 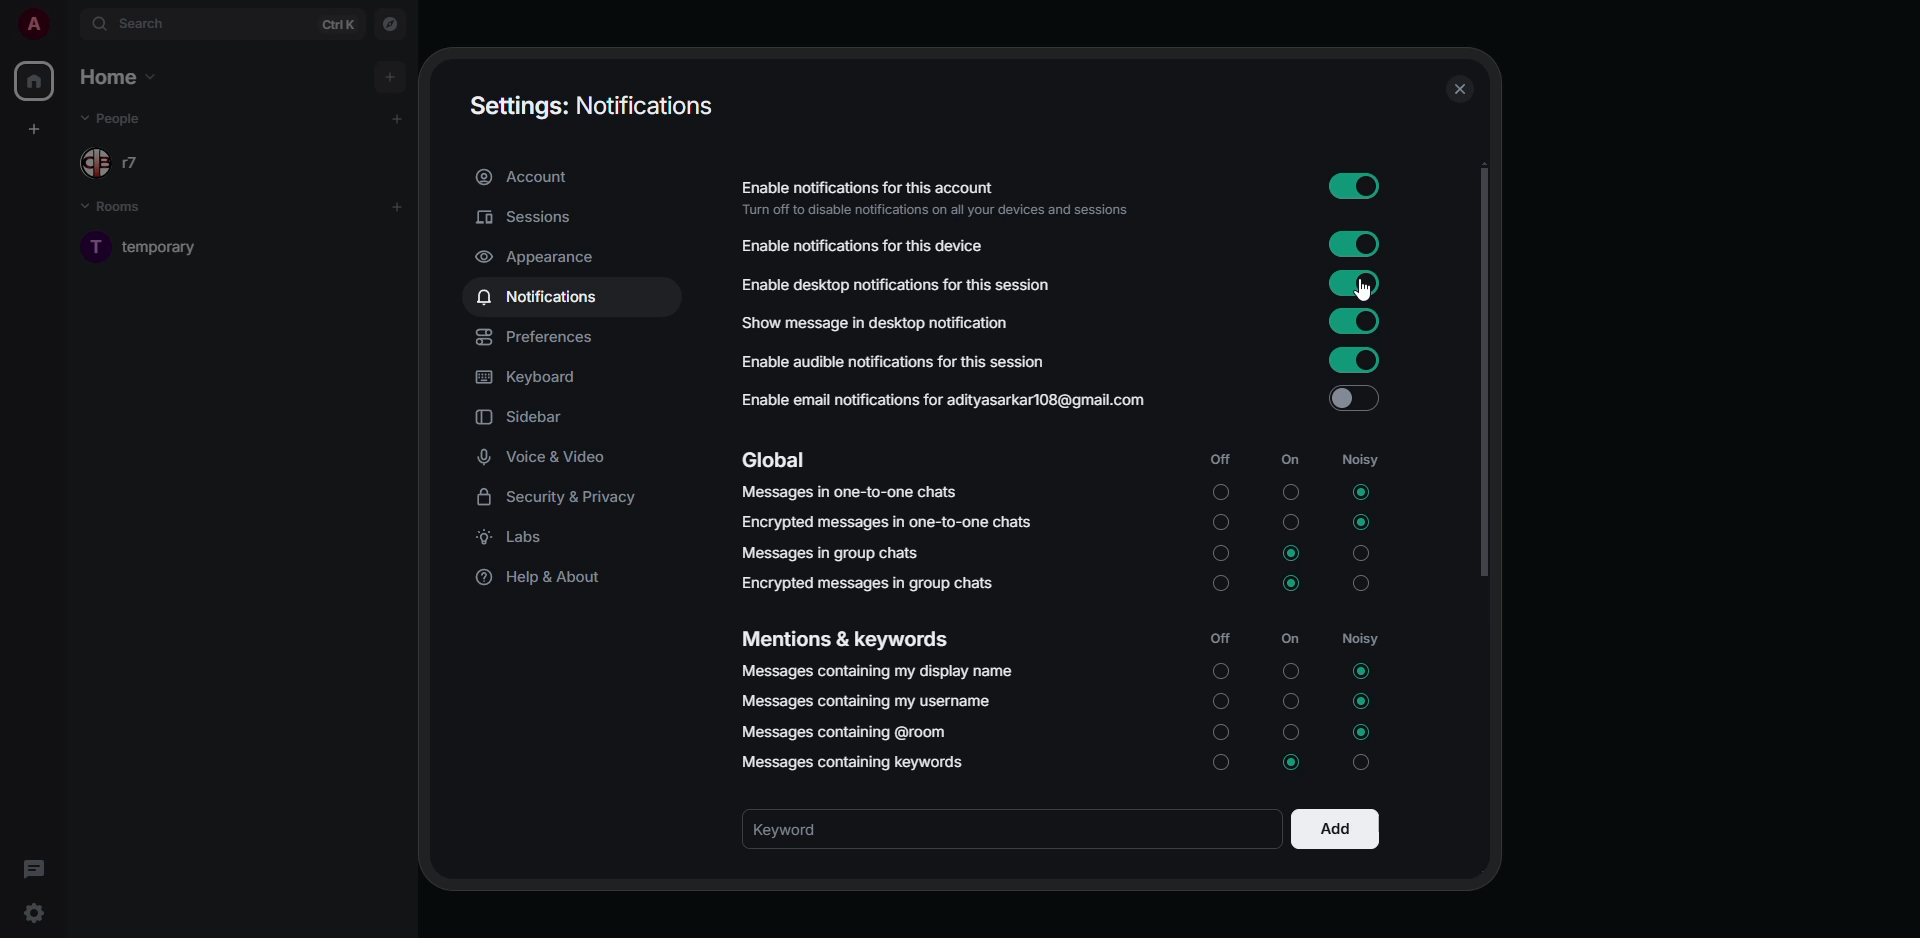 I want to click on noisy, so click(x=1366, y=762).